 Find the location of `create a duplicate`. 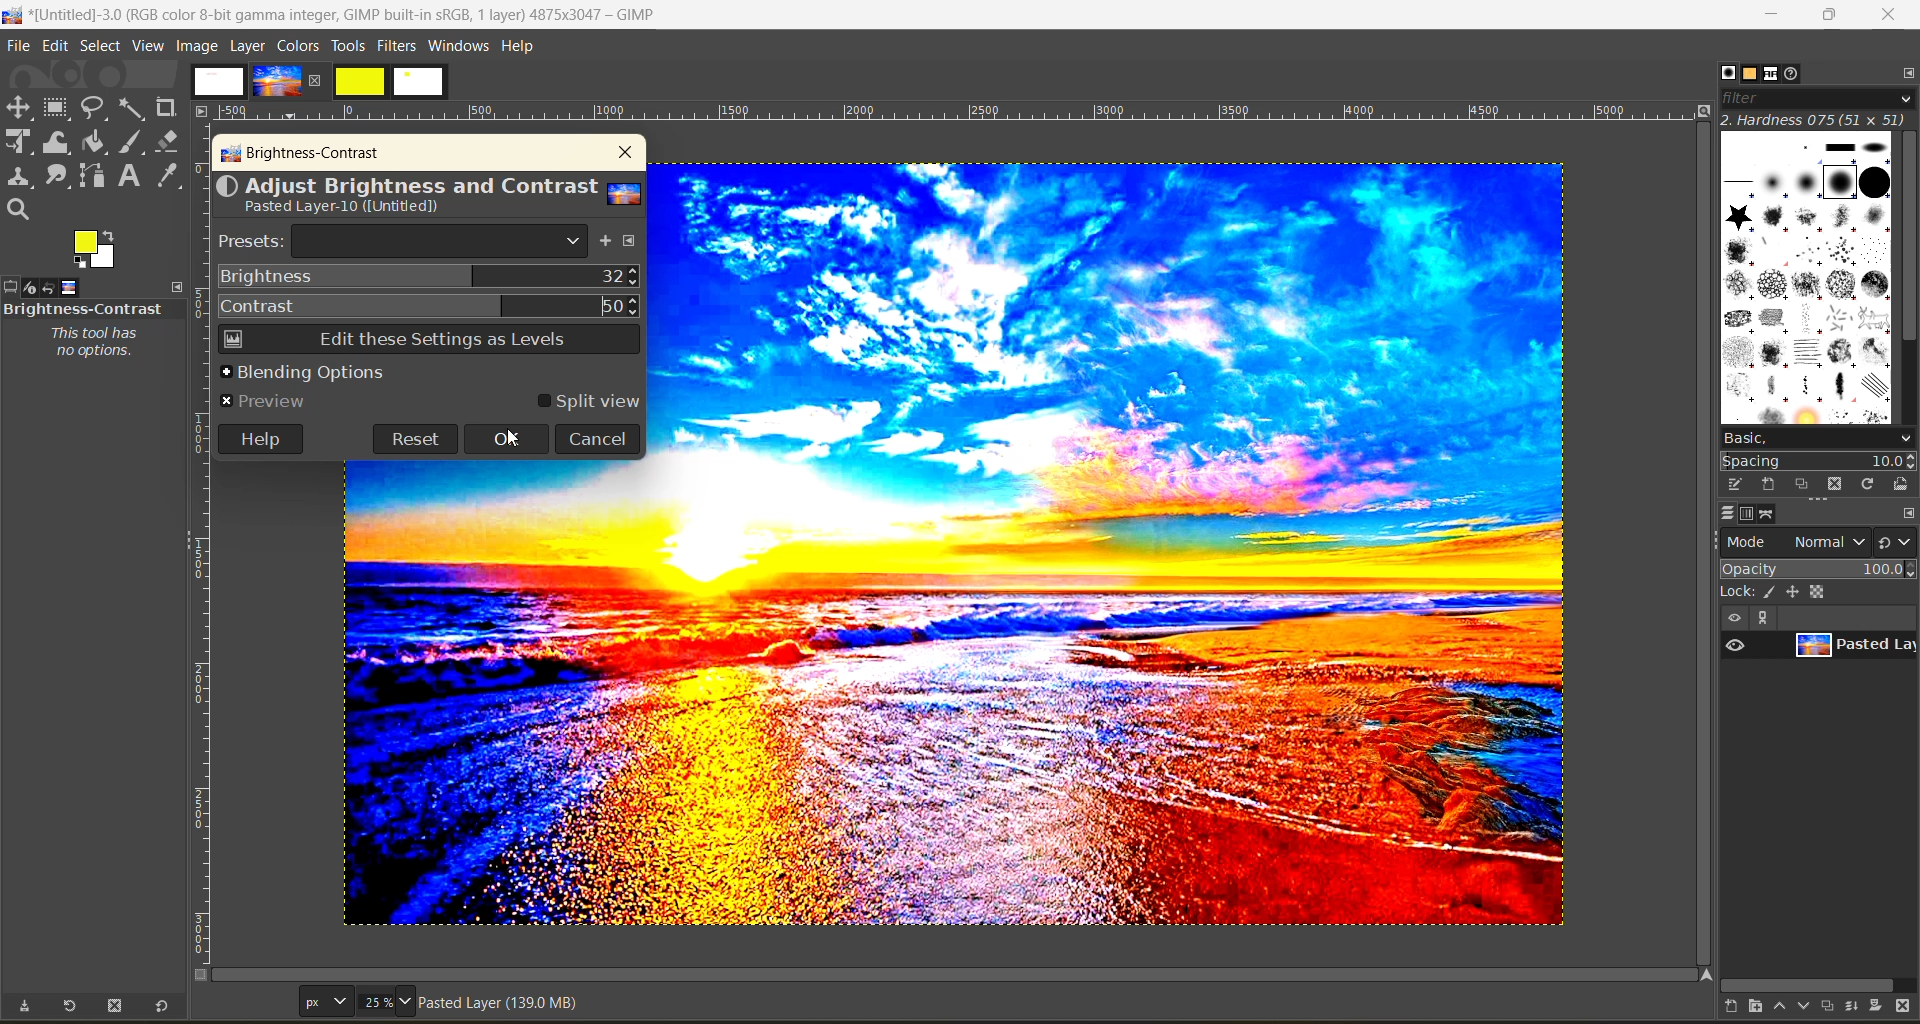

create a duplicate is located at coordinates (1831, 1005).